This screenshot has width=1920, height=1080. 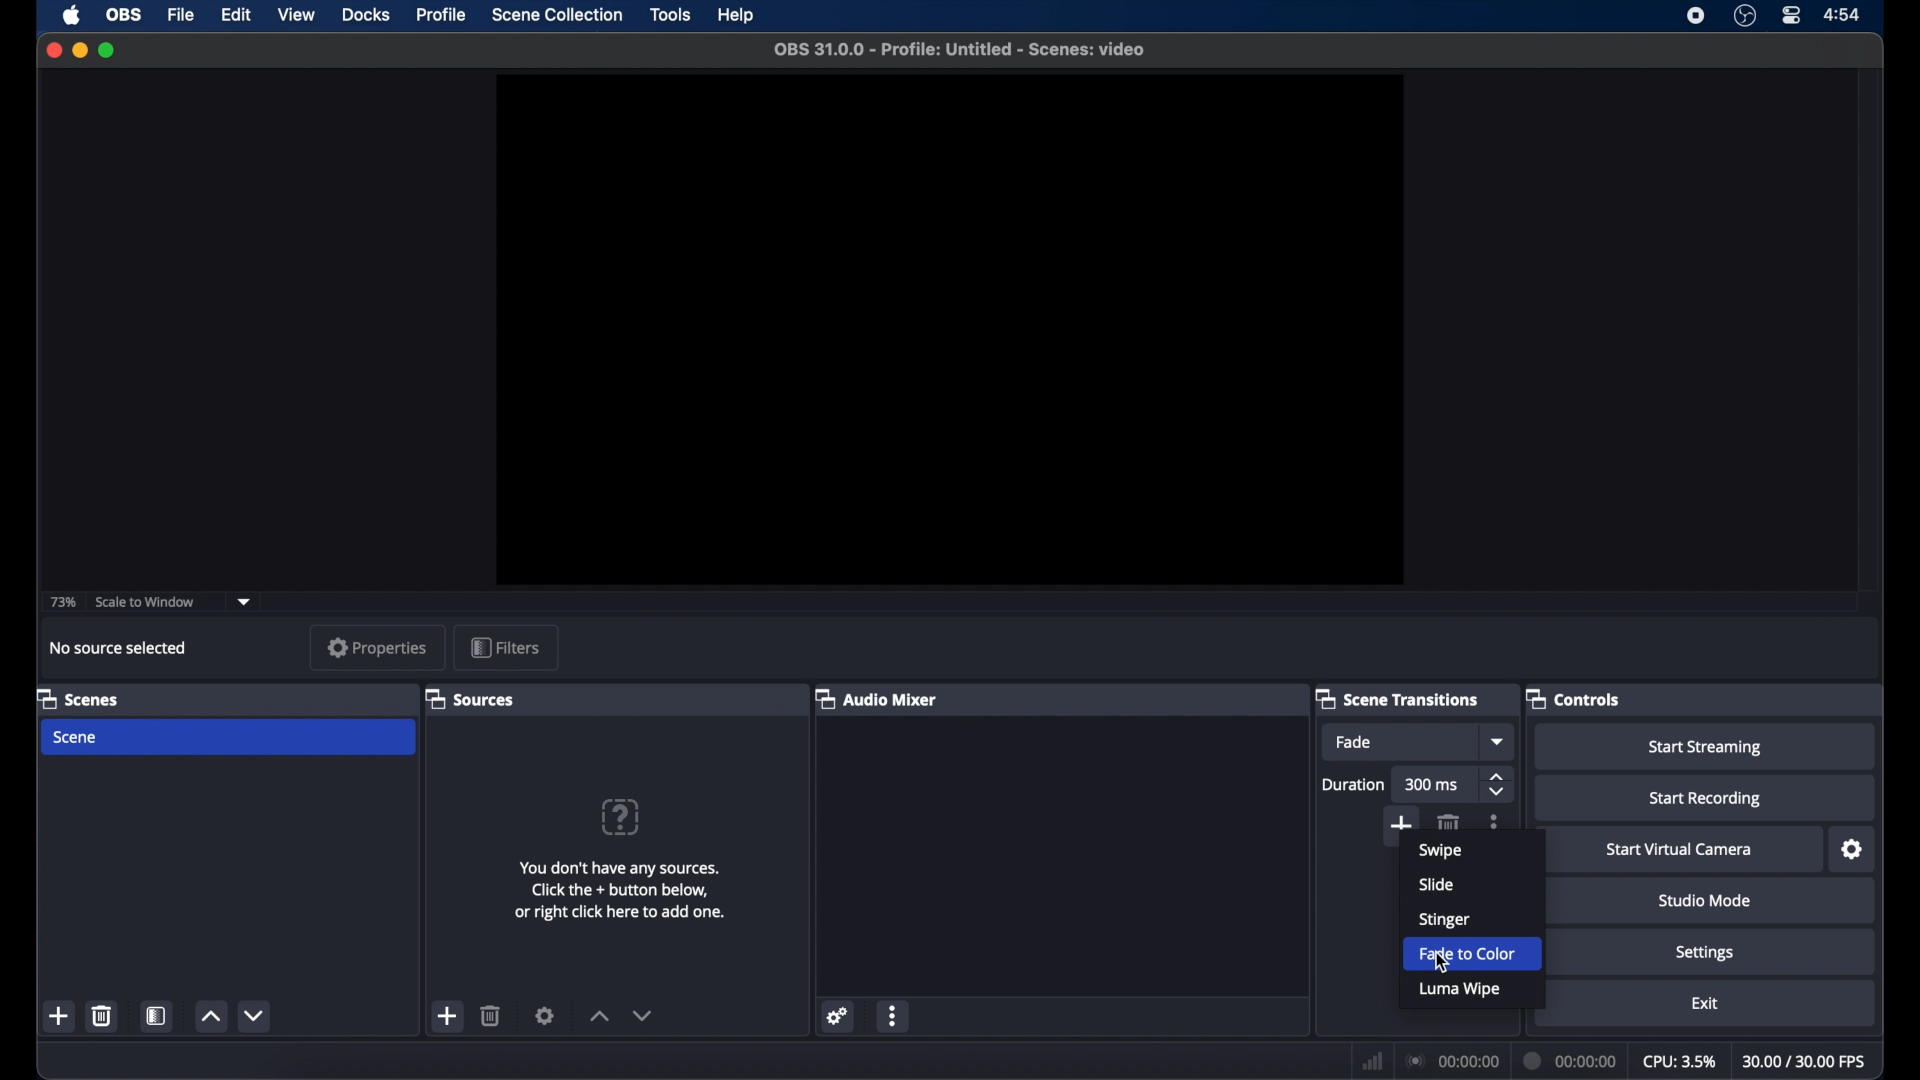 I want to click on filters, so click(x=504, y=647).